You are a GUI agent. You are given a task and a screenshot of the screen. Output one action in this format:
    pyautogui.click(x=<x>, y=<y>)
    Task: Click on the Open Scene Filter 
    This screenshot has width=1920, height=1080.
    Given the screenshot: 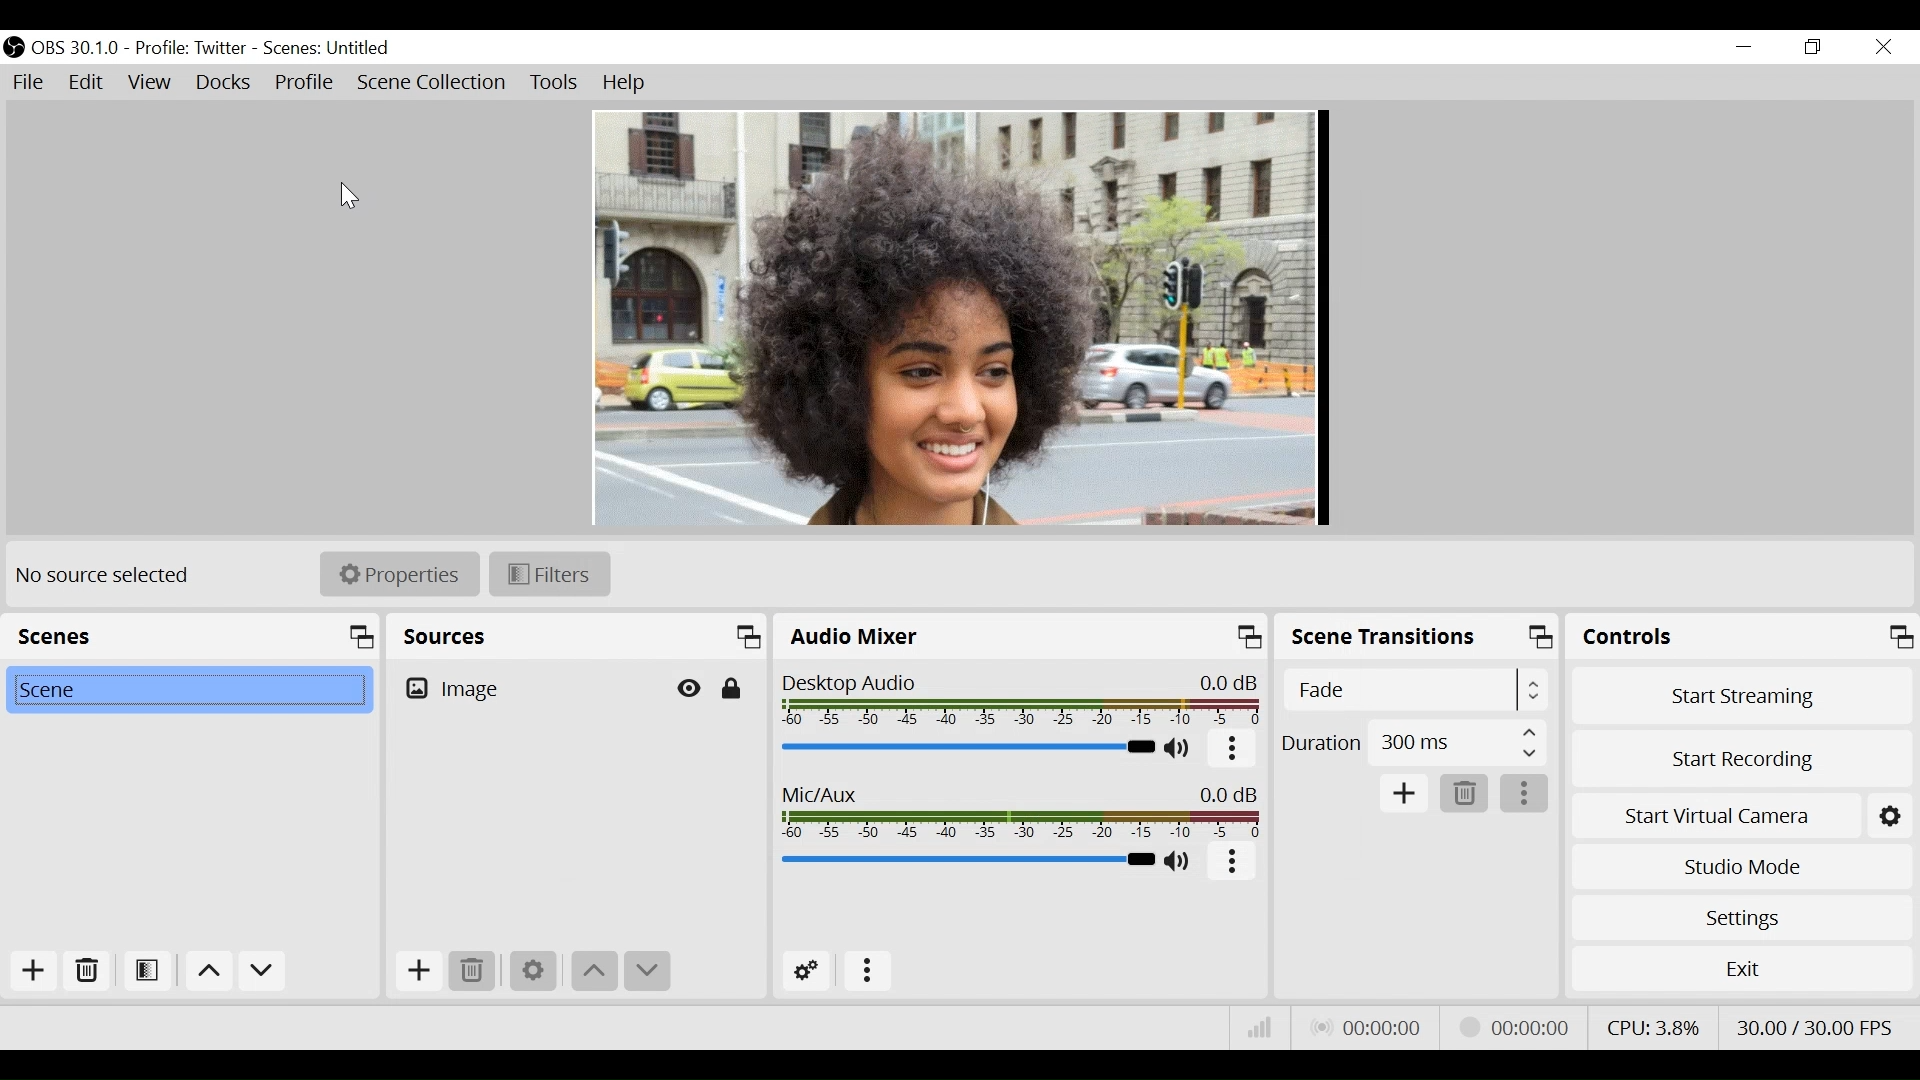 What is the action you would take?
    pyautogui.click(x=143, y=974)
    